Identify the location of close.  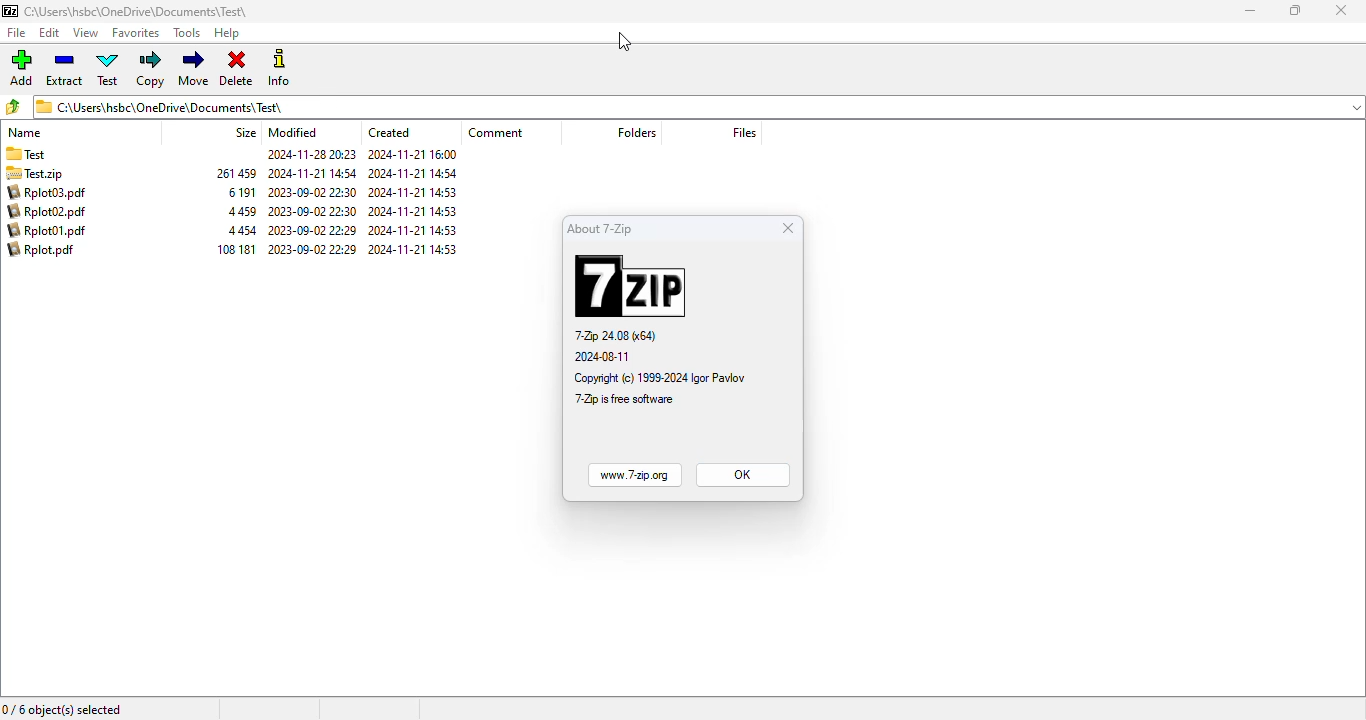
(789, 228).